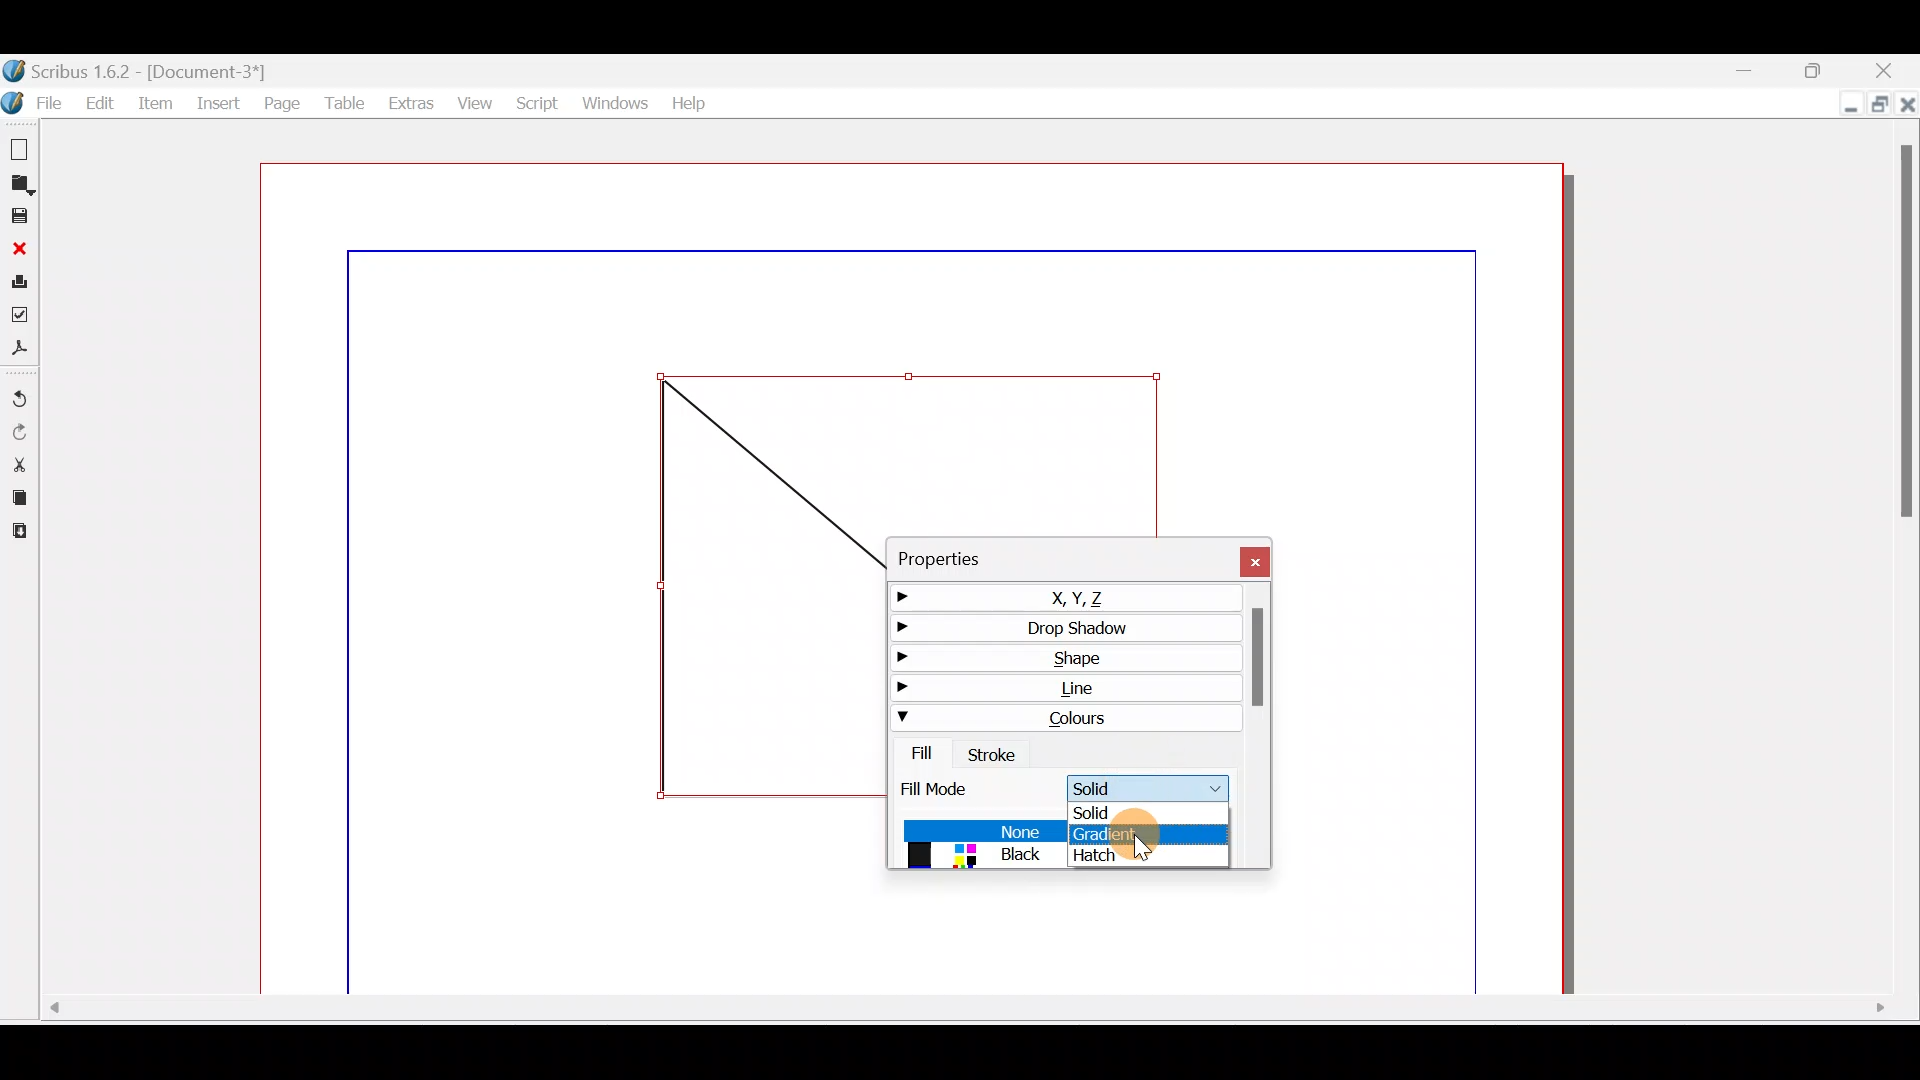 This screenshot has height=1080, width=1920. Describe the element at coordinates (612, 99) in the screenshot. I see `Windows` at that location.